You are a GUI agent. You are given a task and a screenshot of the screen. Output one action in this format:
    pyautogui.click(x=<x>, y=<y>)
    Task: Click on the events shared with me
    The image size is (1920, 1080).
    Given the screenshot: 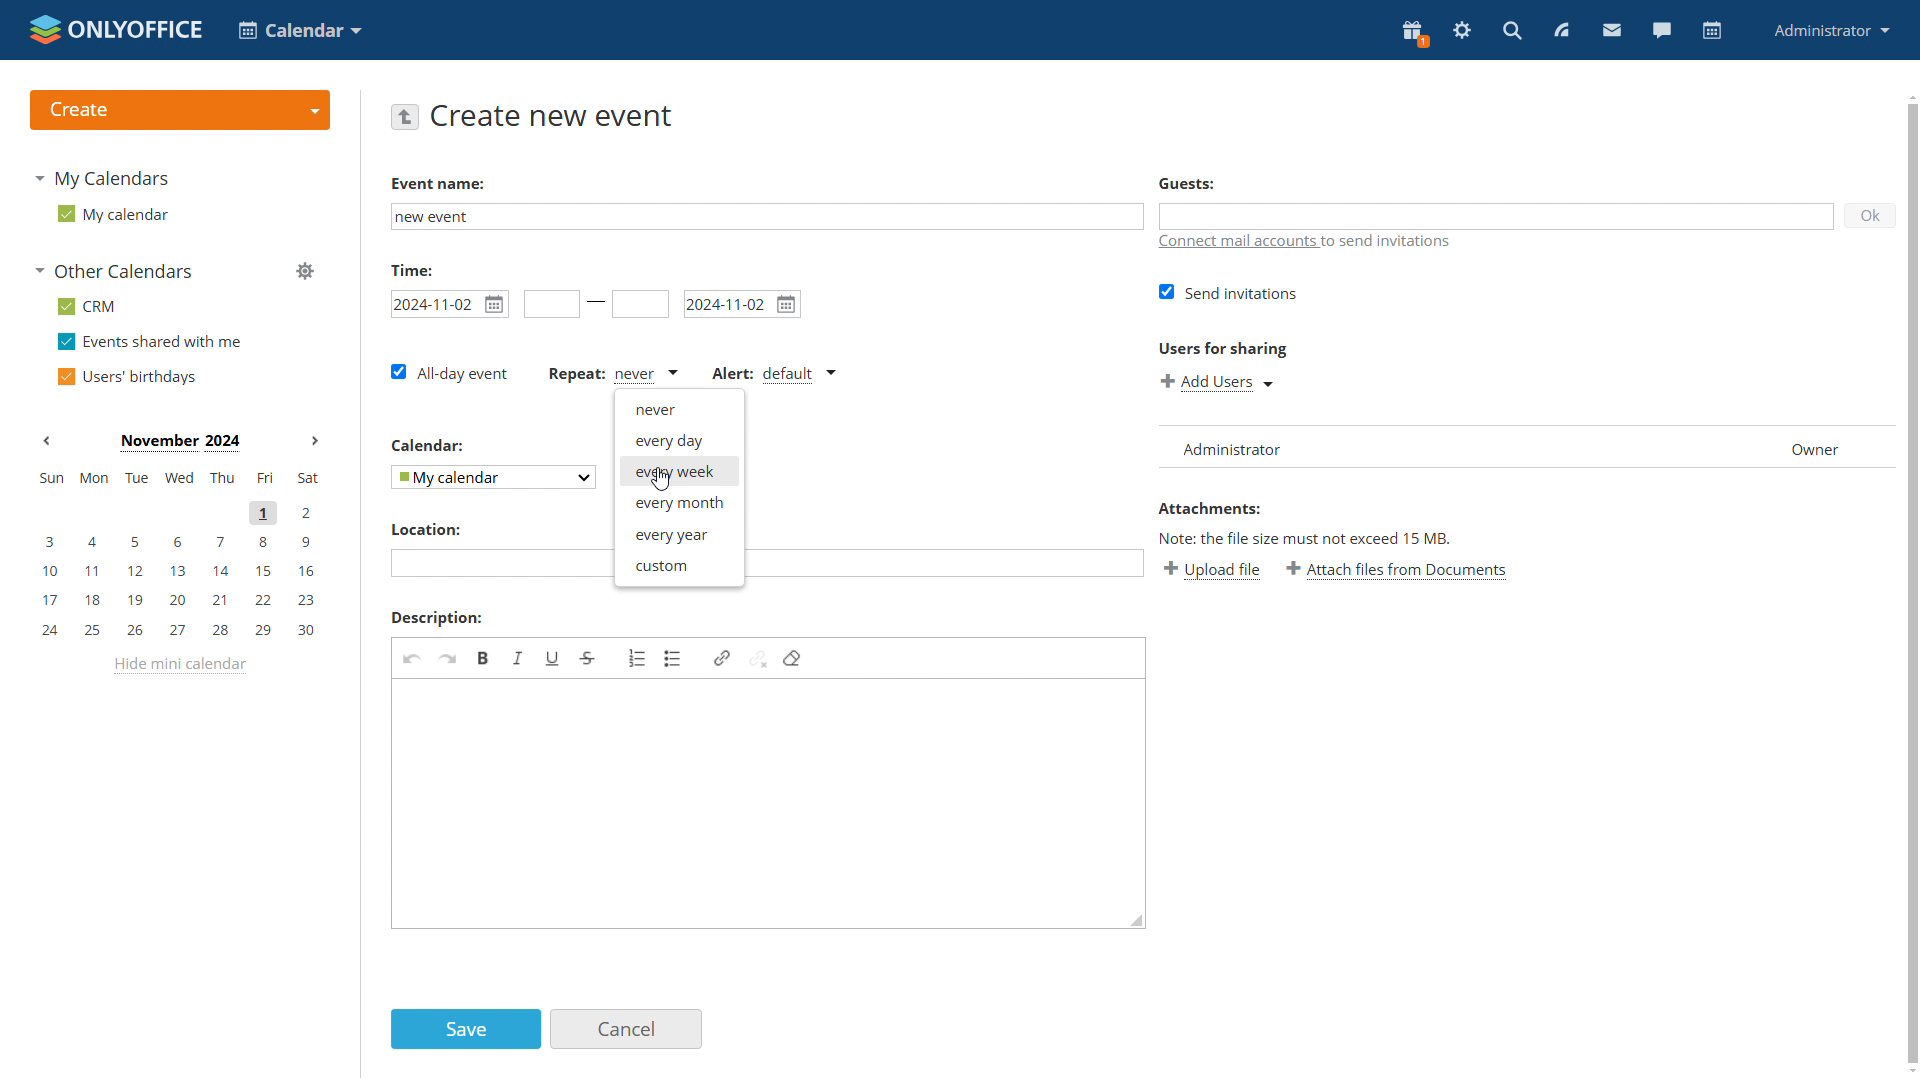 What is the action you would take?
    pyautogui.click(x=149, y=342)
    